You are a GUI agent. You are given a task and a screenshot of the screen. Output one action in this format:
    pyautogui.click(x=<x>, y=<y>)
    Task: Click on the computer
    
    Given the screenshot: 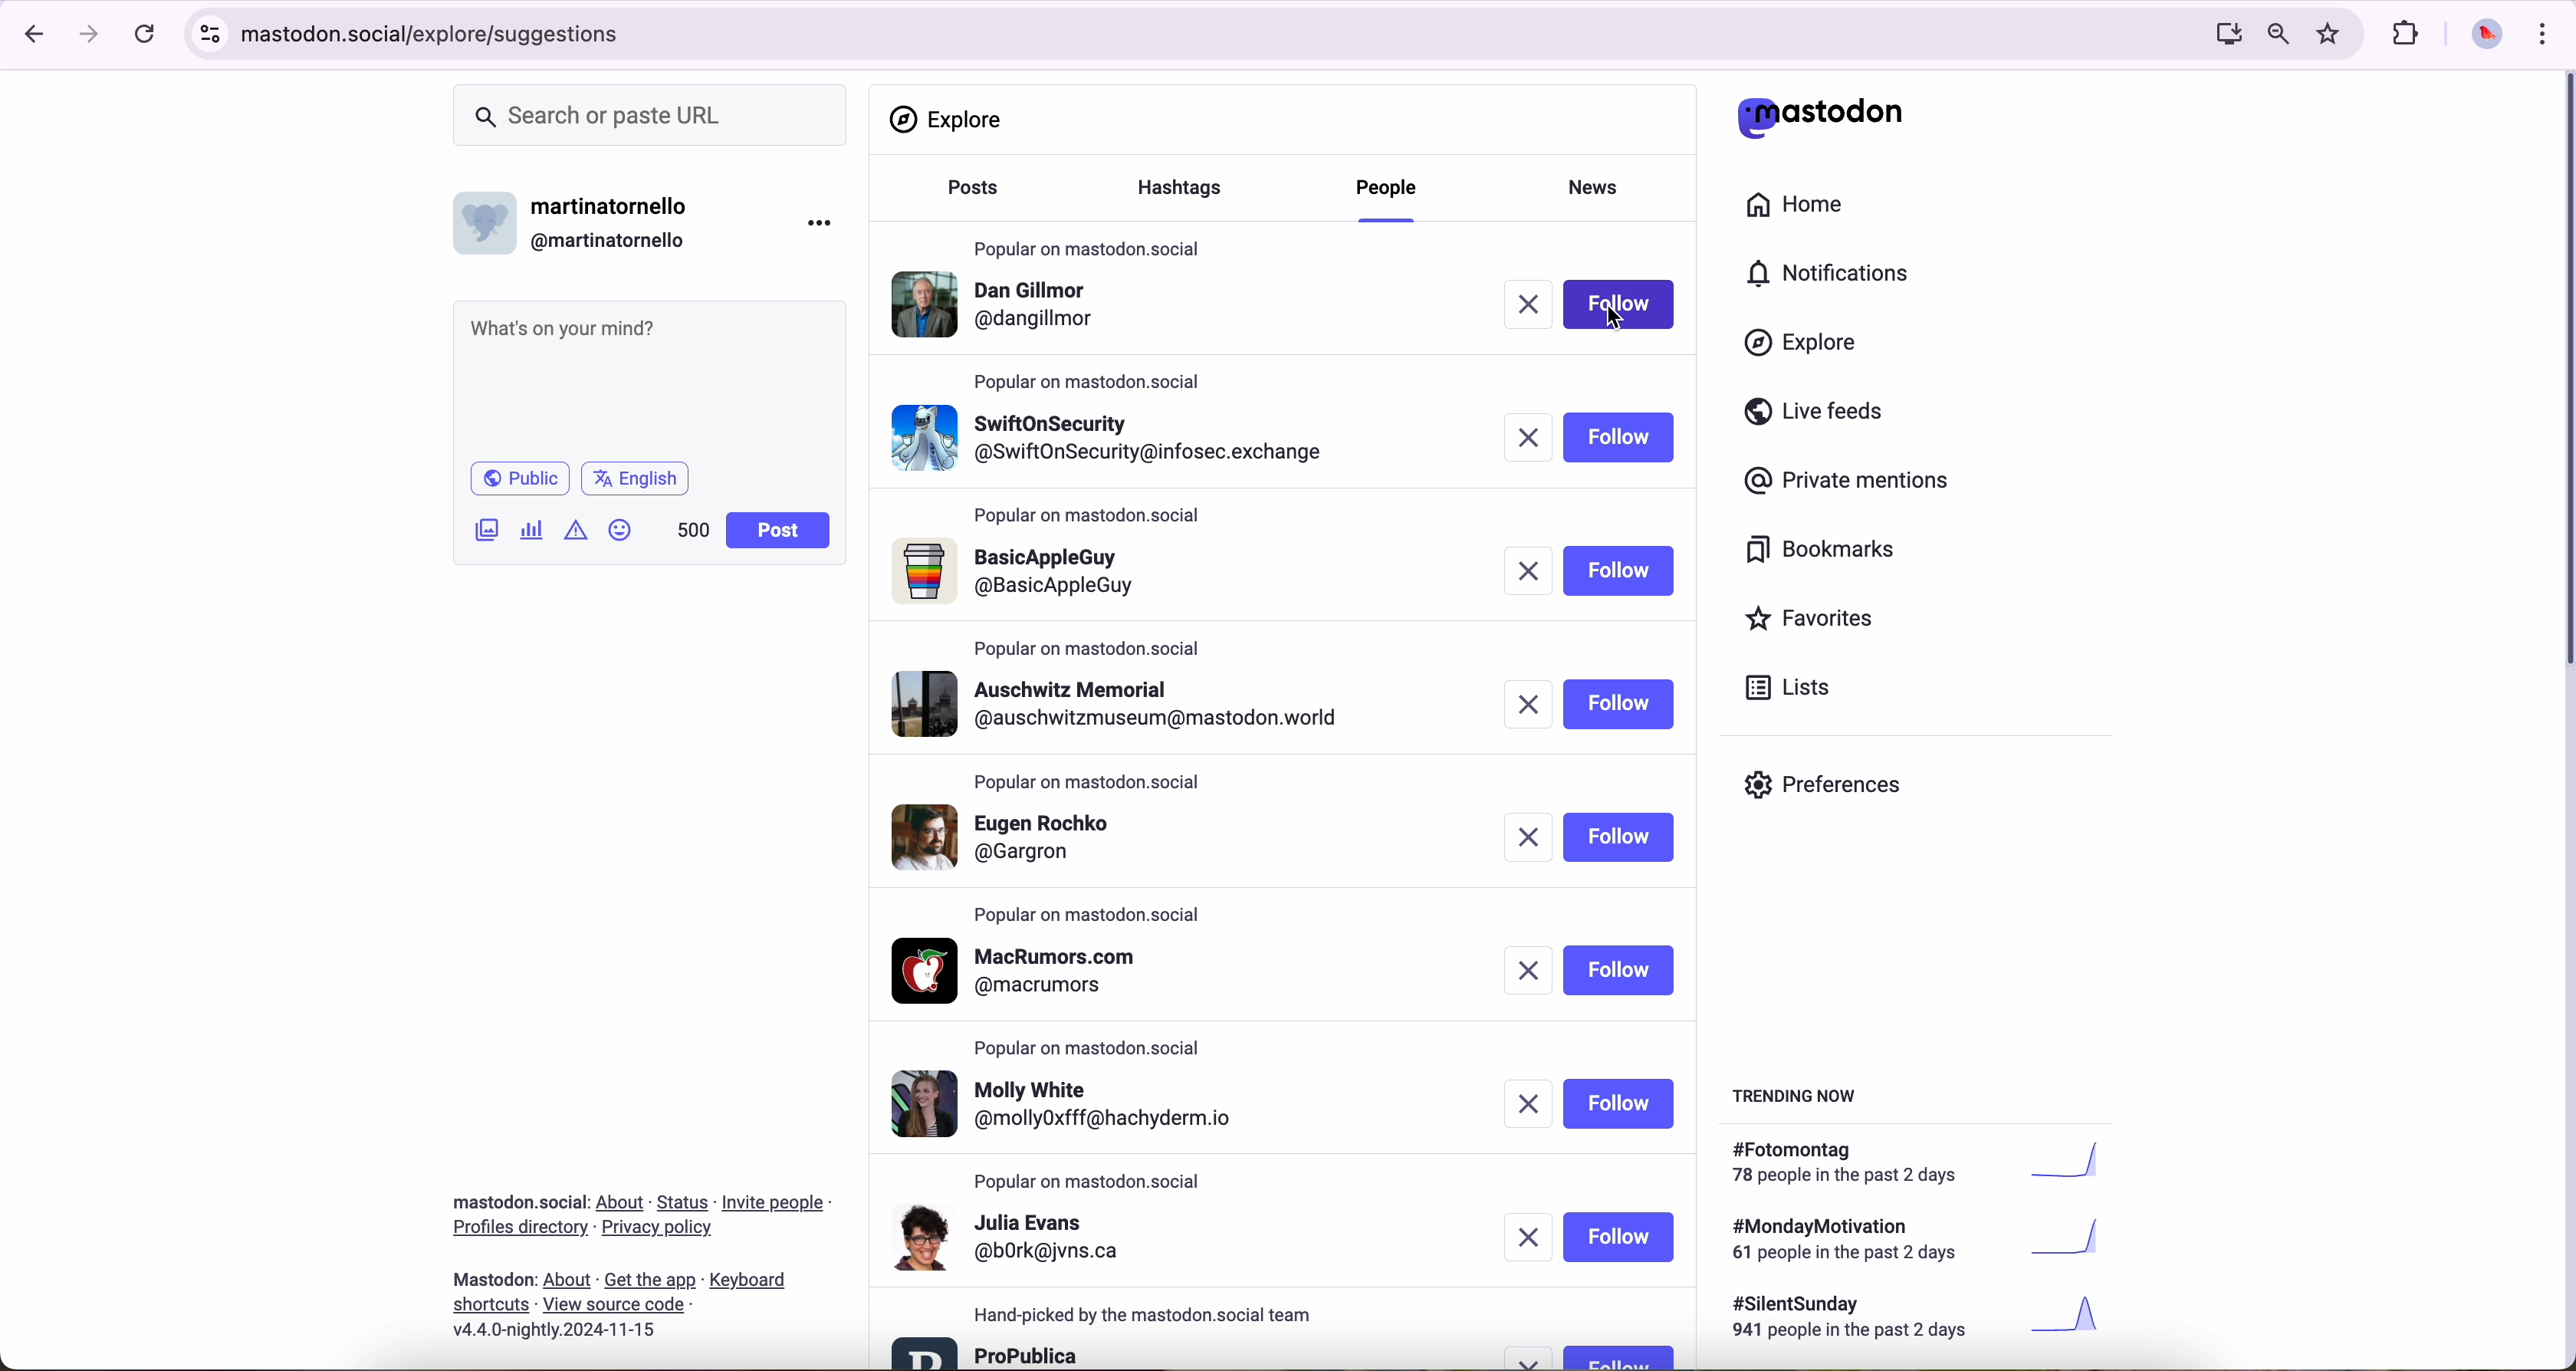 What is the action you would take?
    pyautogui.click(x=2220, y=33)
    